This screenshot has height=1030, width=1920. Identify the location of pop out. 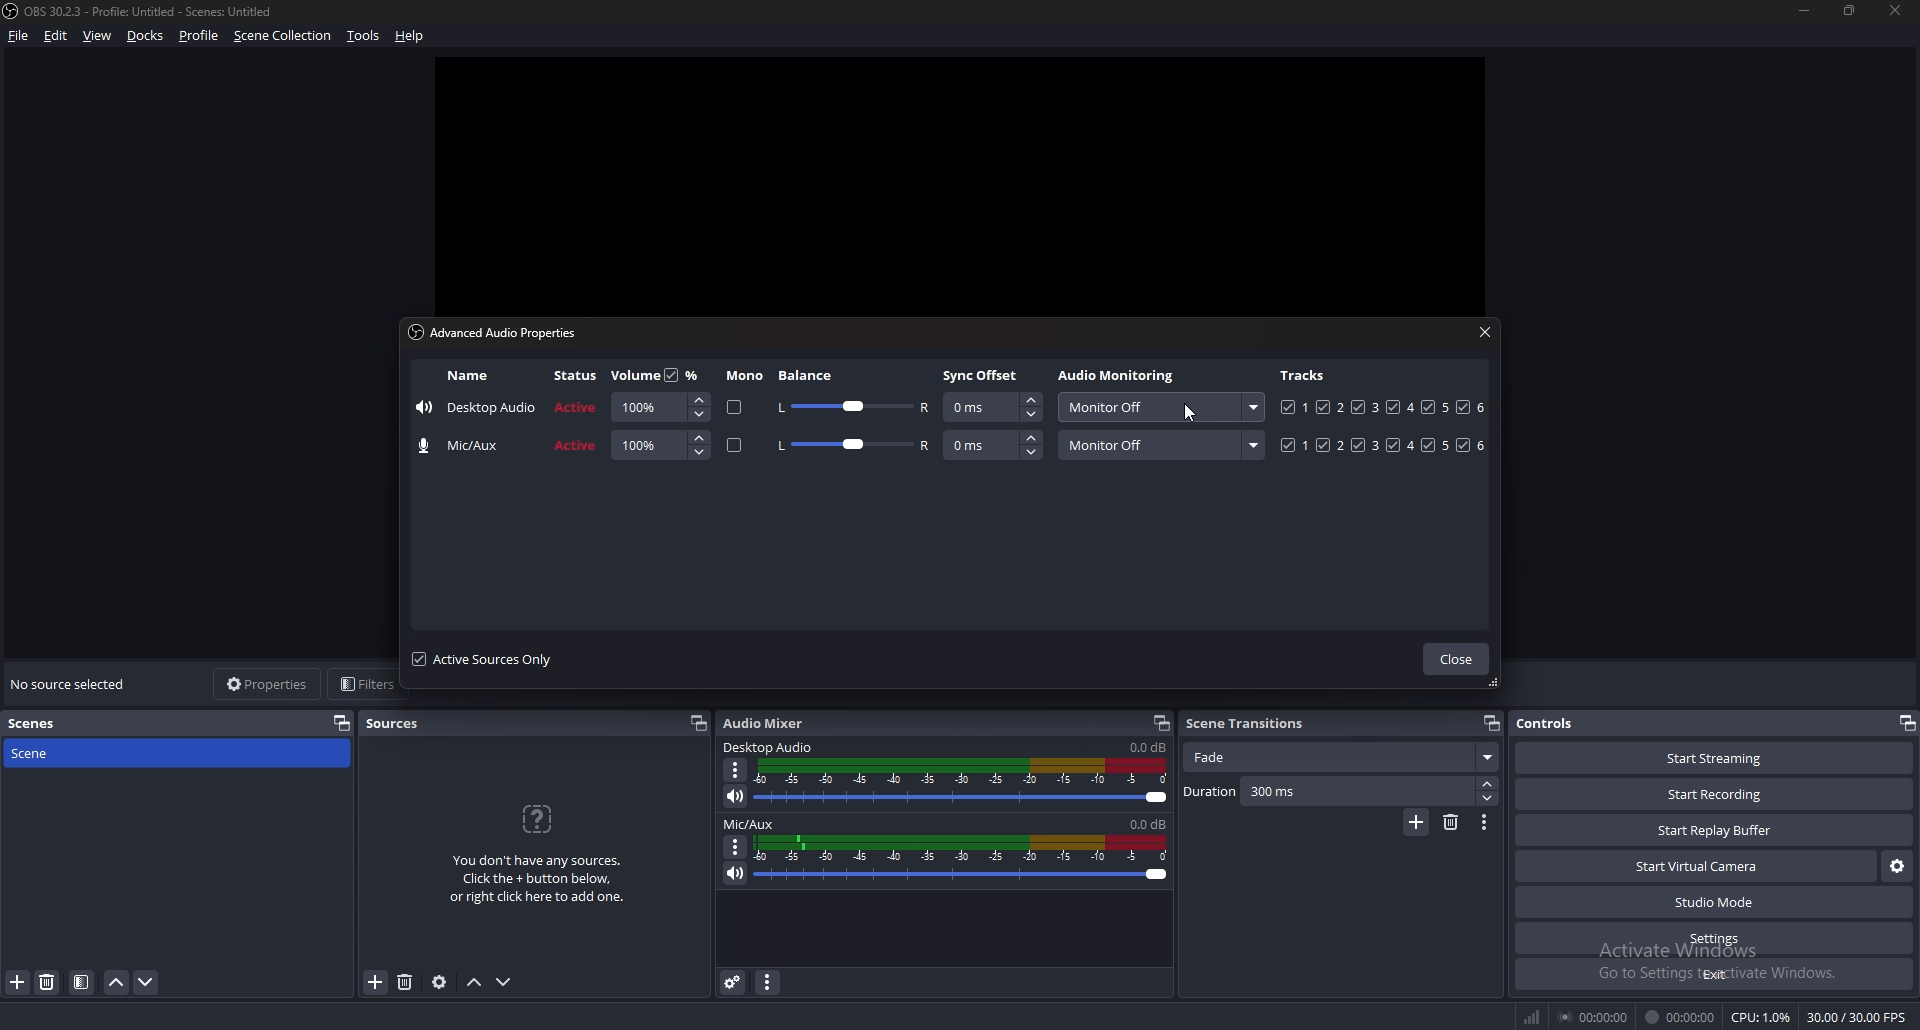
(341, 723).